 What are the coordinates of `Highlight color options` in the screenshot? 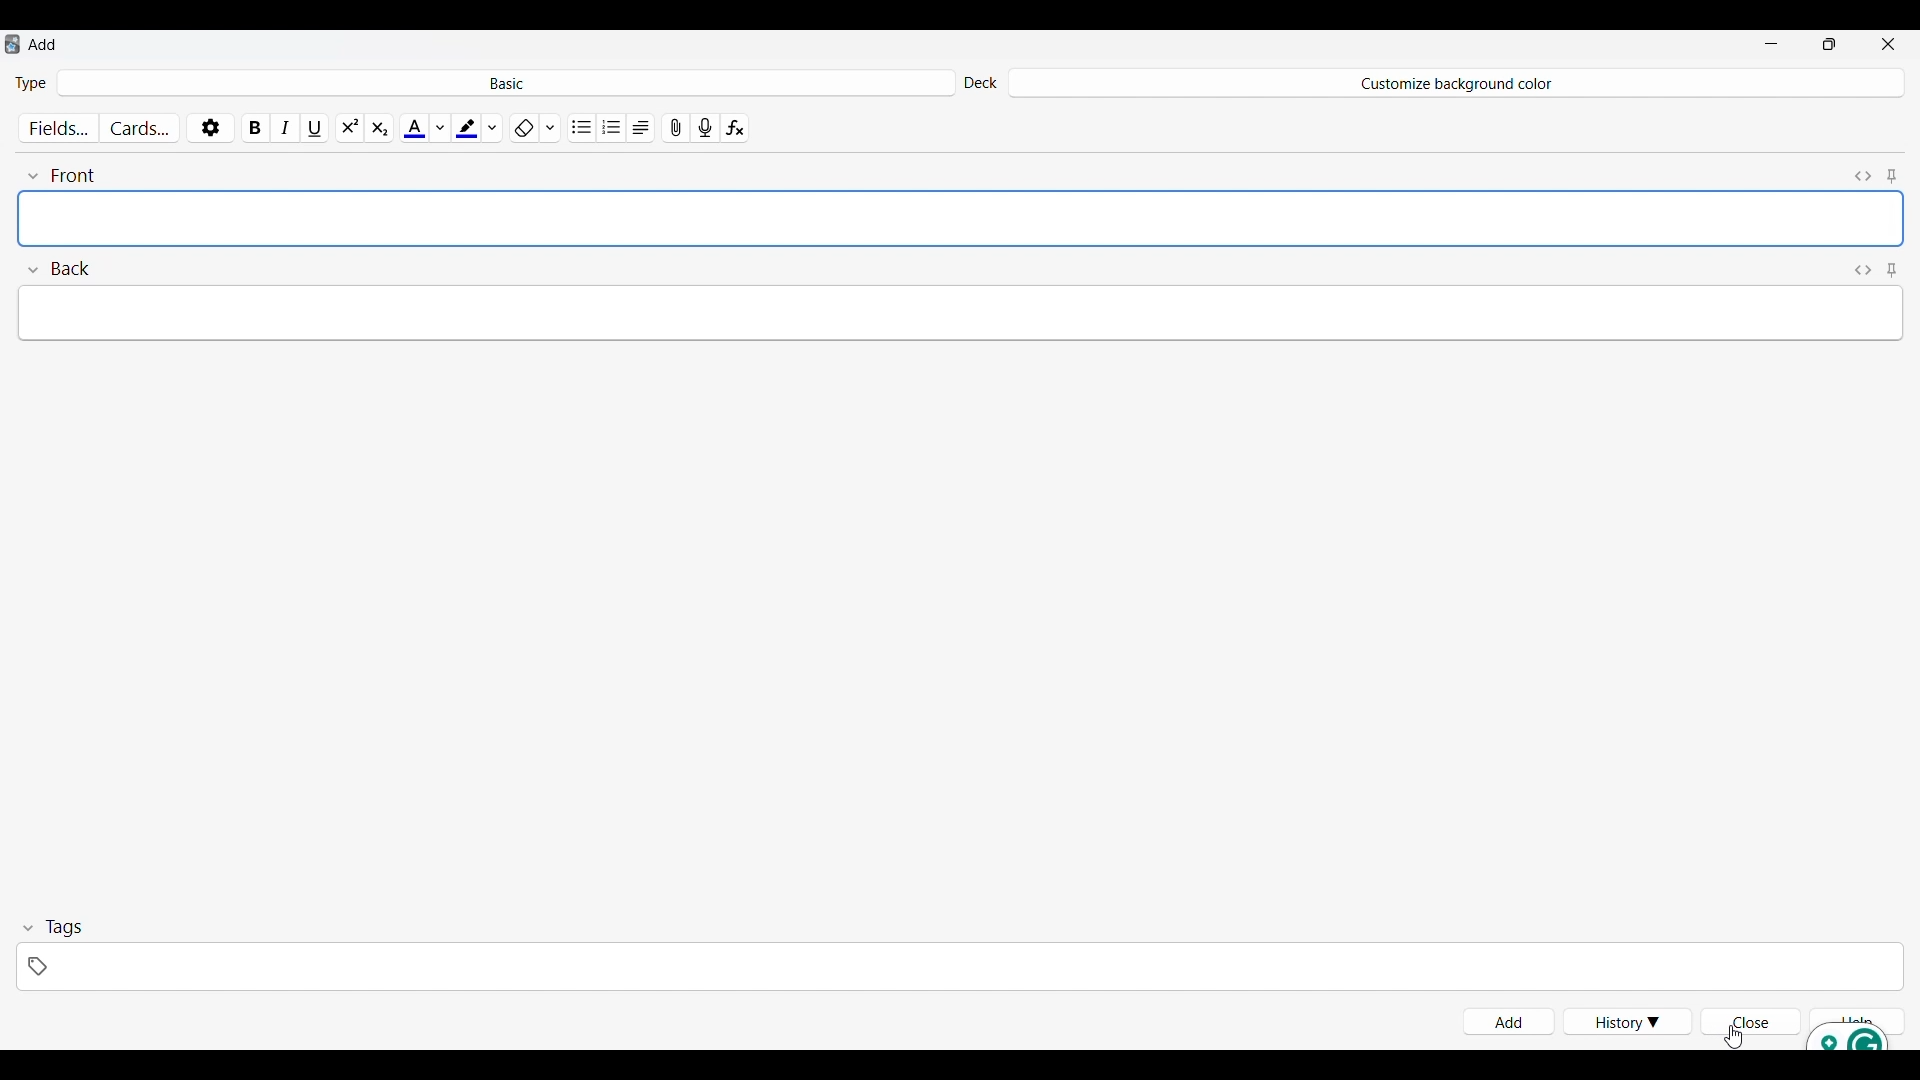 It's located at (493, 124).